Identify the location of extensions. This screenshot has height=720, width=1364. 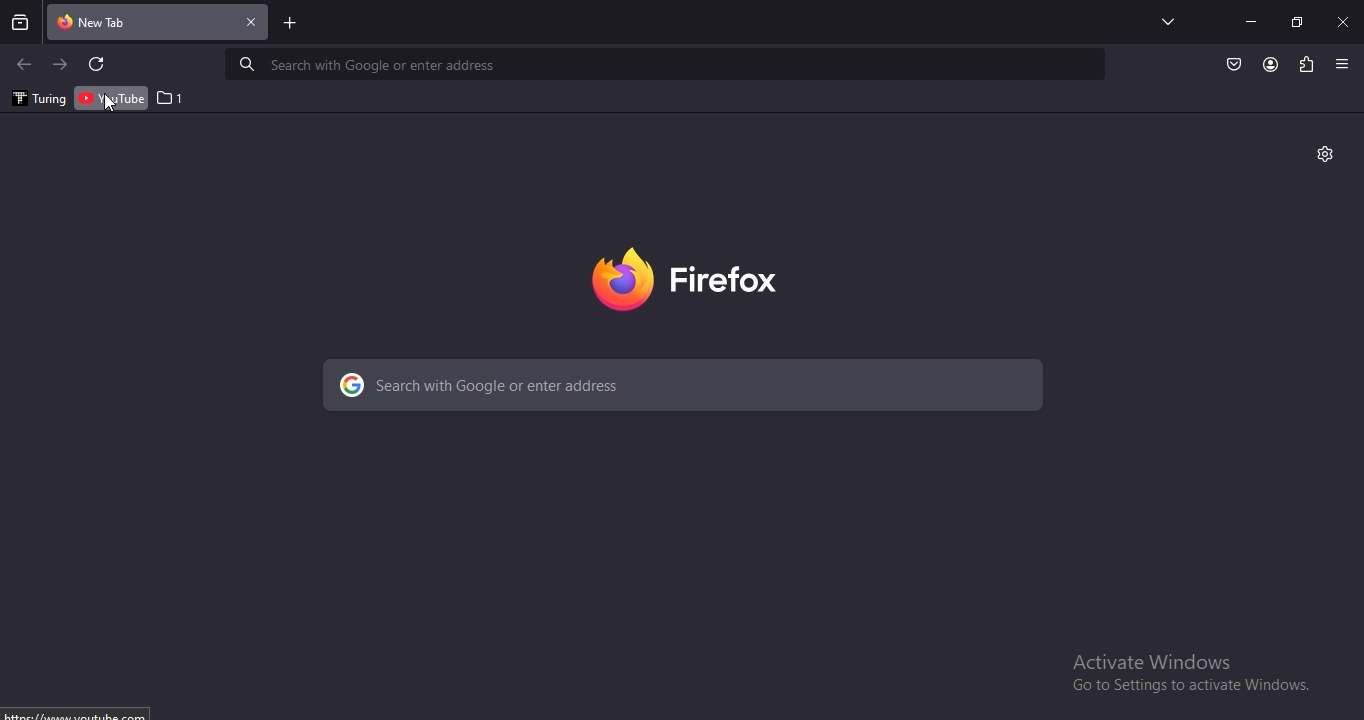
(1306, 65).